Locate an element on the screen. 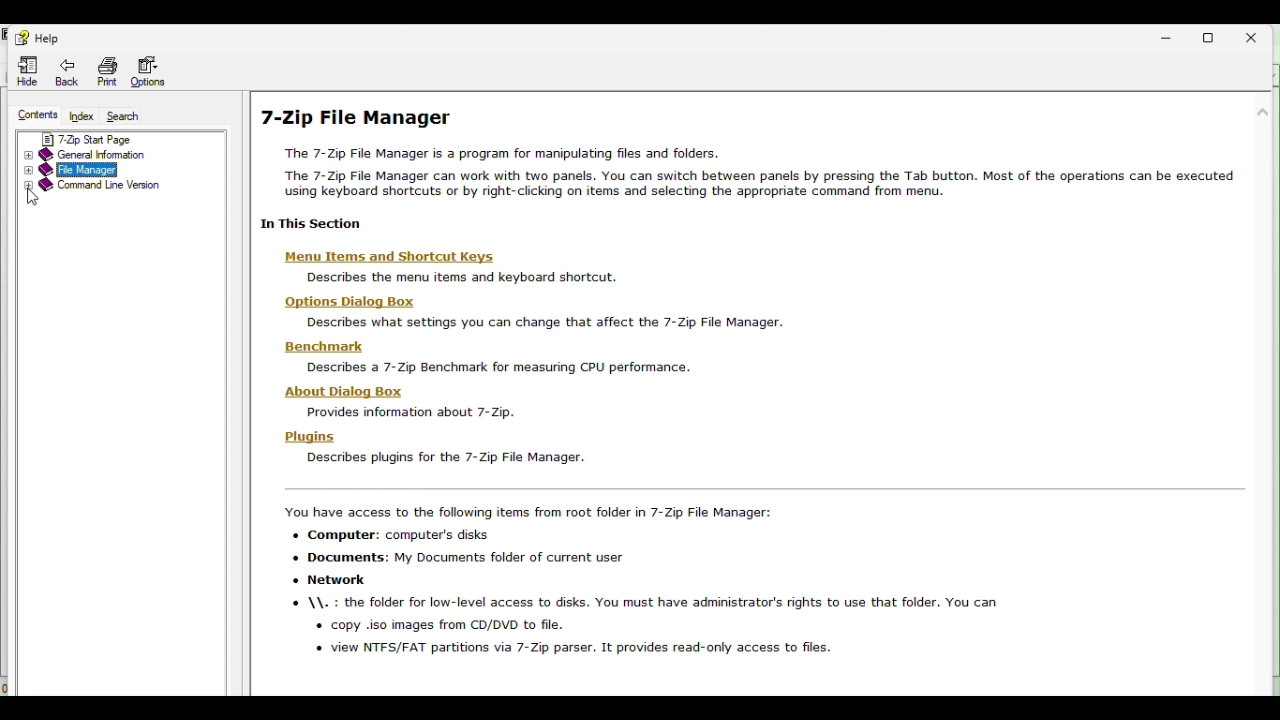 Image resolution: width=1280 pixels, height=720 pixels. Print is located at coordinates (106, 71).